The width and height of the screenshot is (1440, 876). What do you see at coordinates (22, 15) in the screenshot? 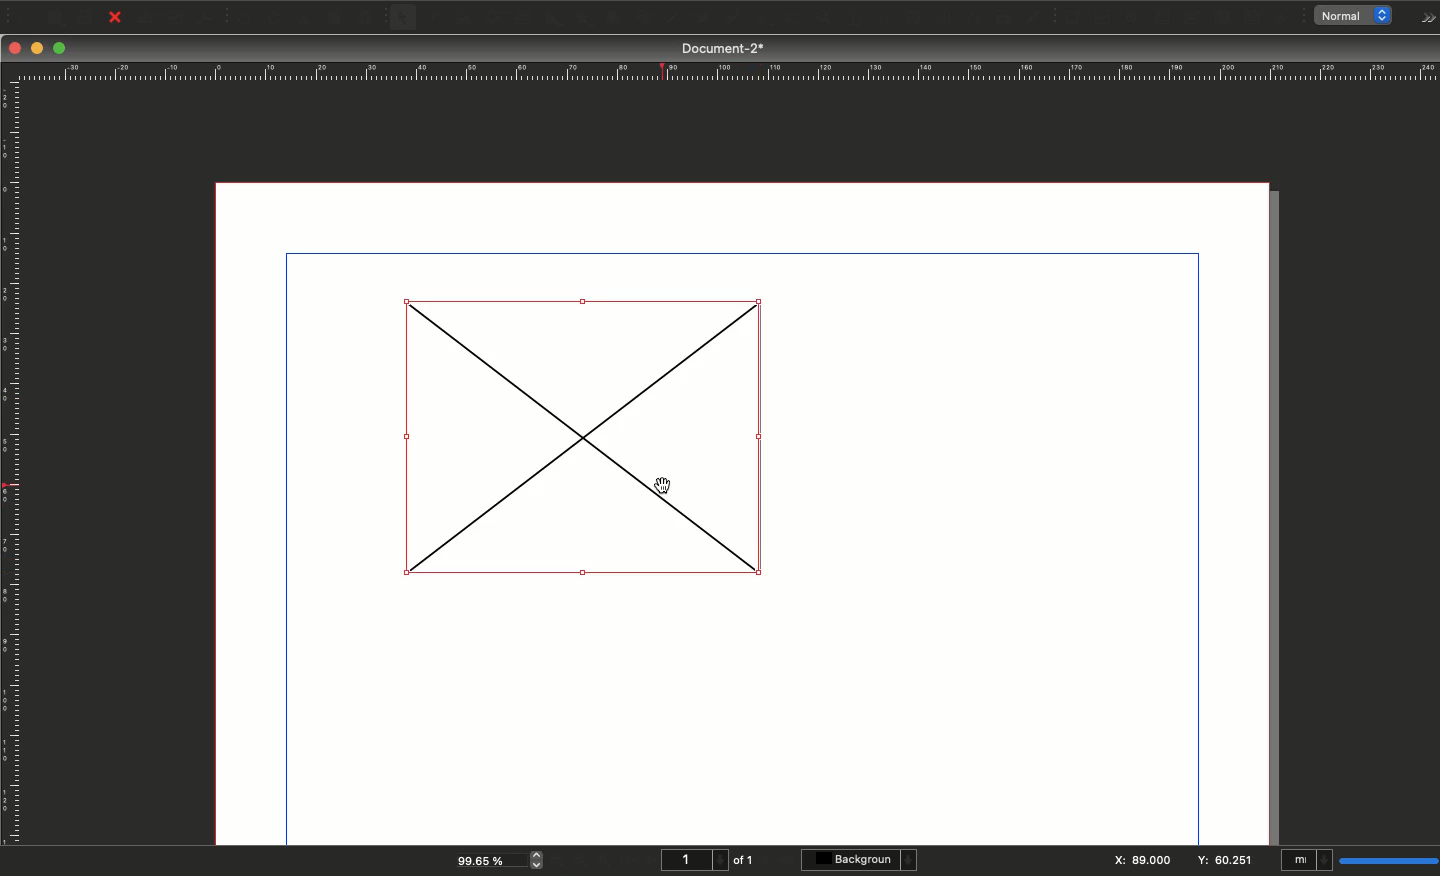
I see `New` at bounding box center [22, 15].